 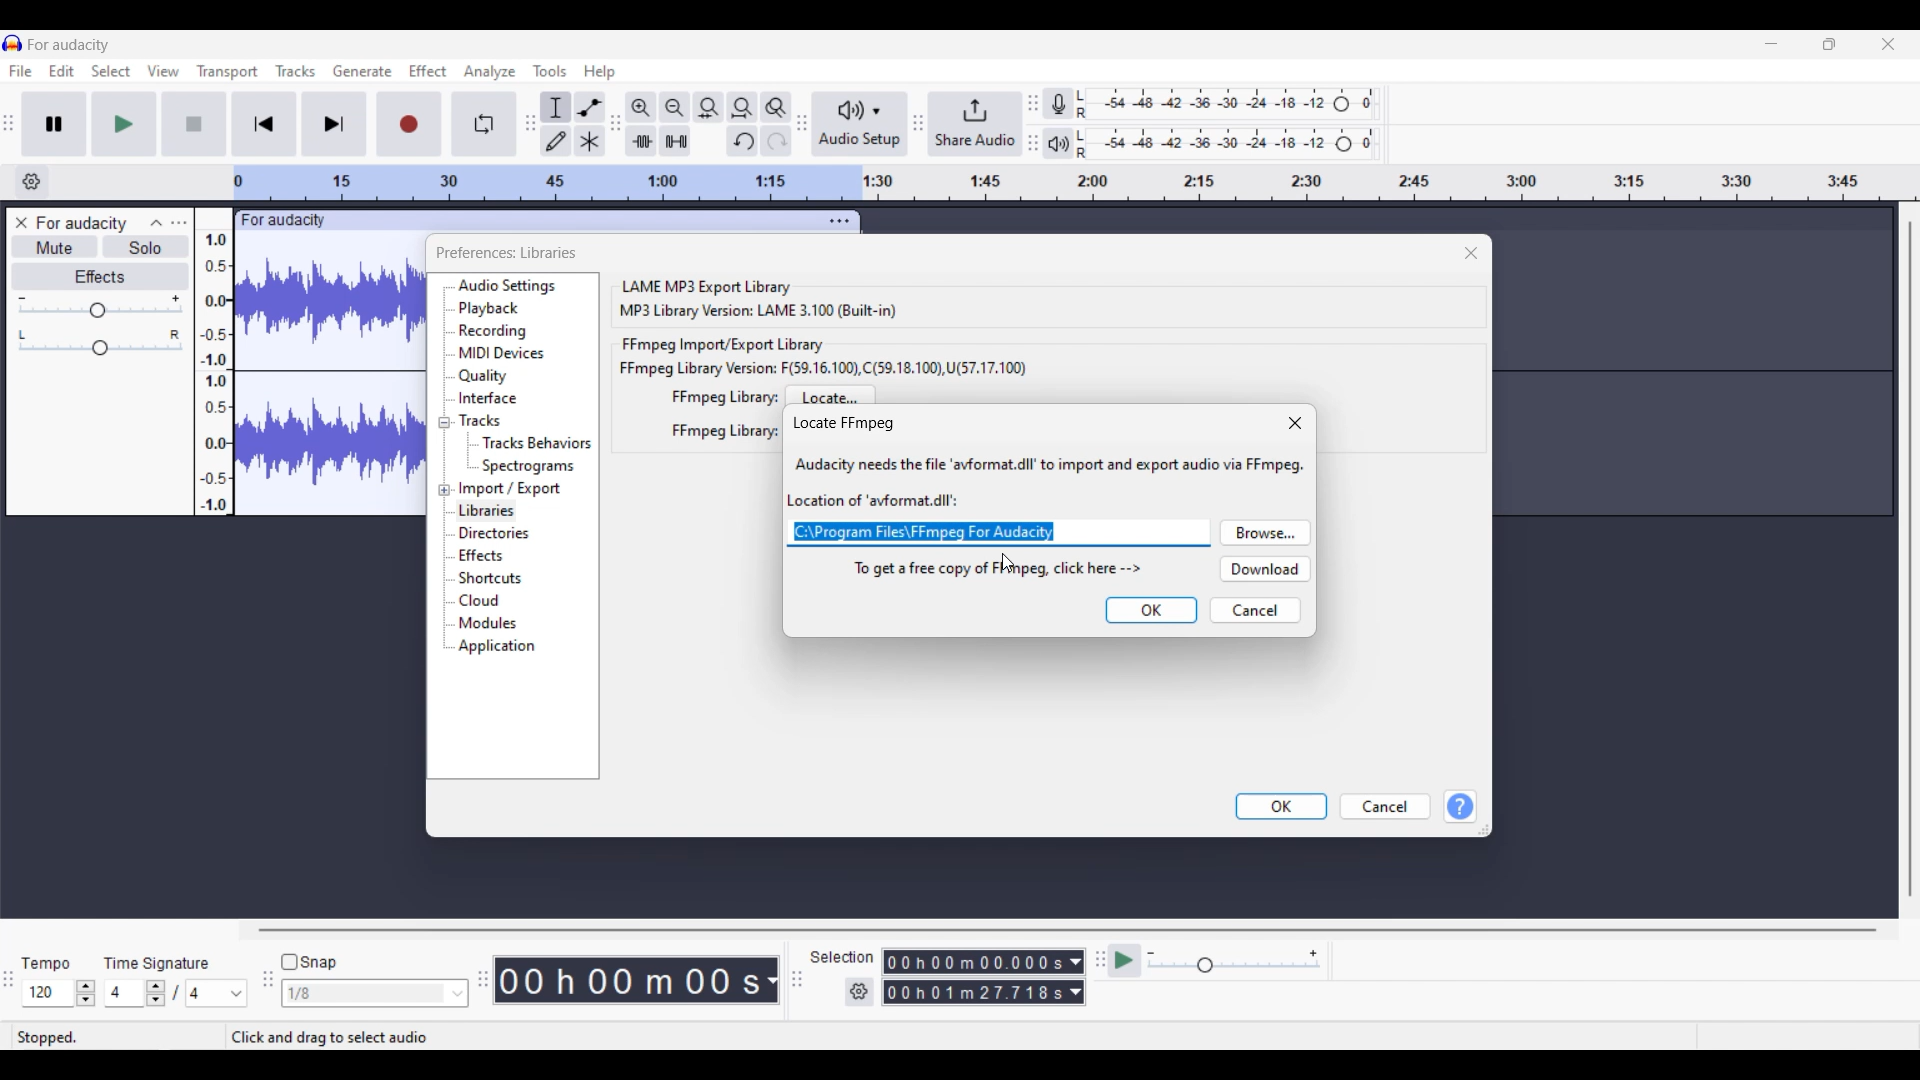 I want to click on click to move, so click(x=578, y=218).